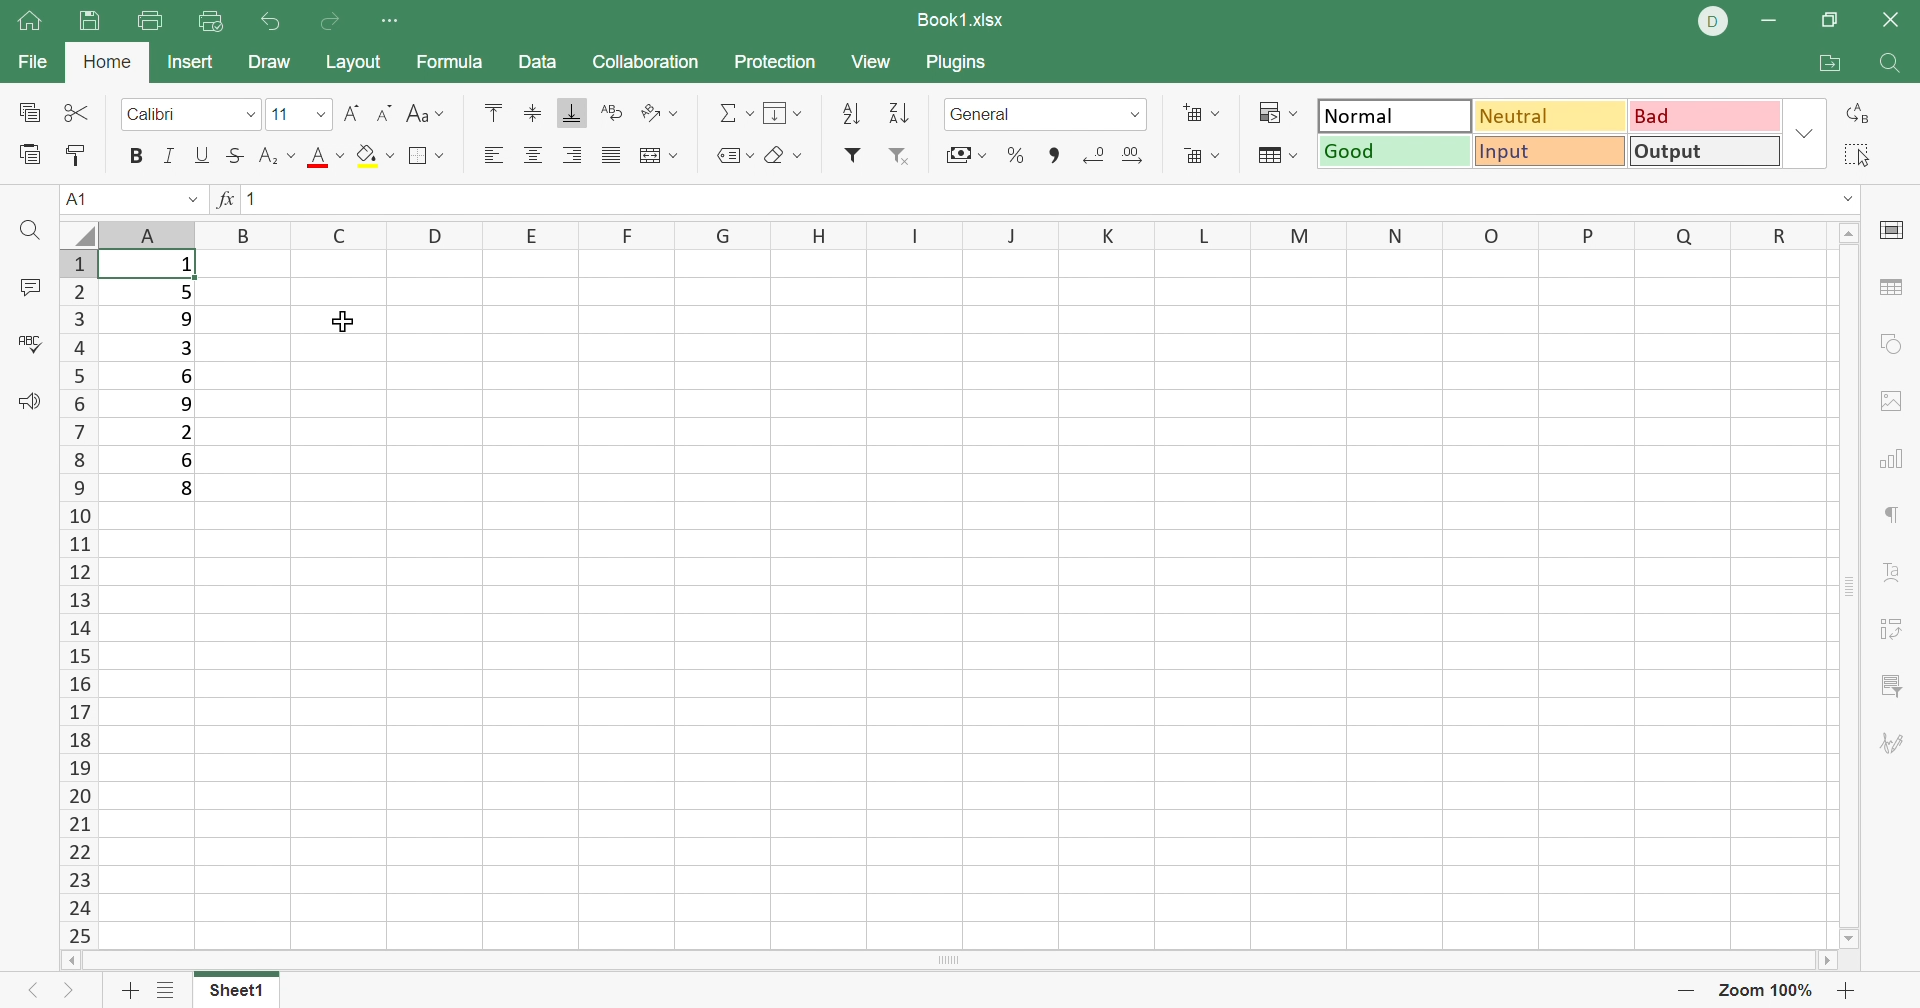  I want to click on Align center, so click(532, 155).